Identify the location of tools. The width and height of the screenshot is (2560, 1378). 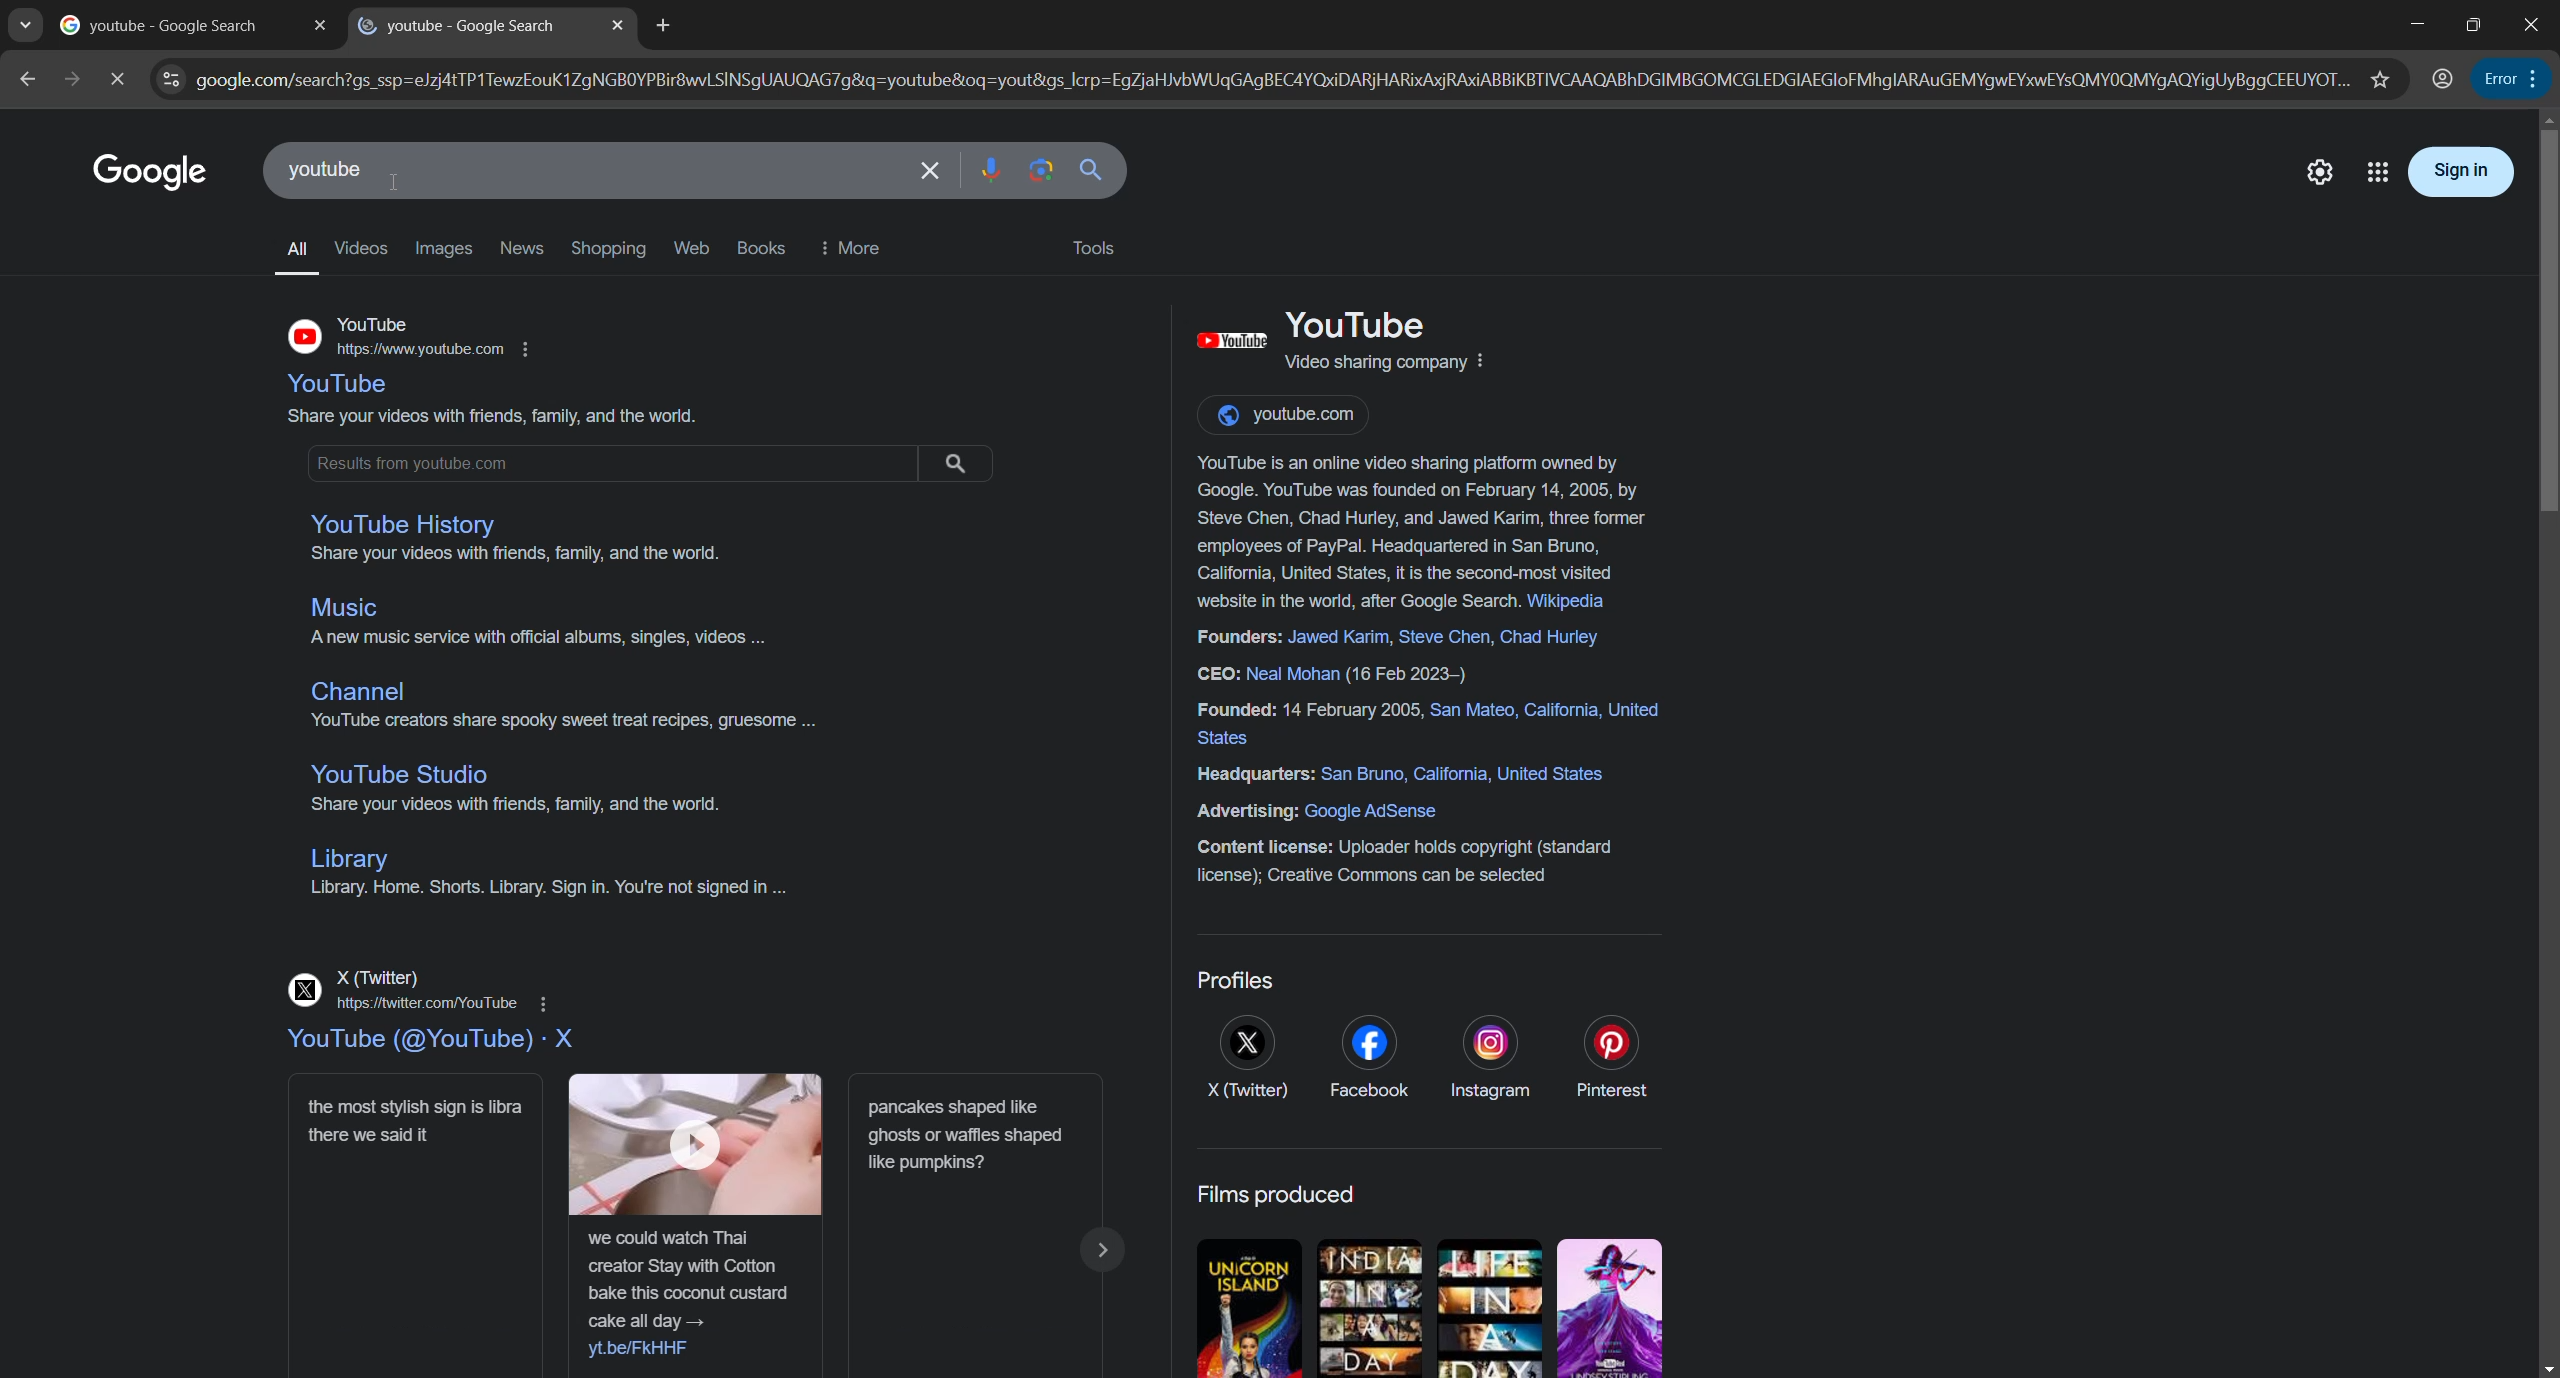
(1094, 248).